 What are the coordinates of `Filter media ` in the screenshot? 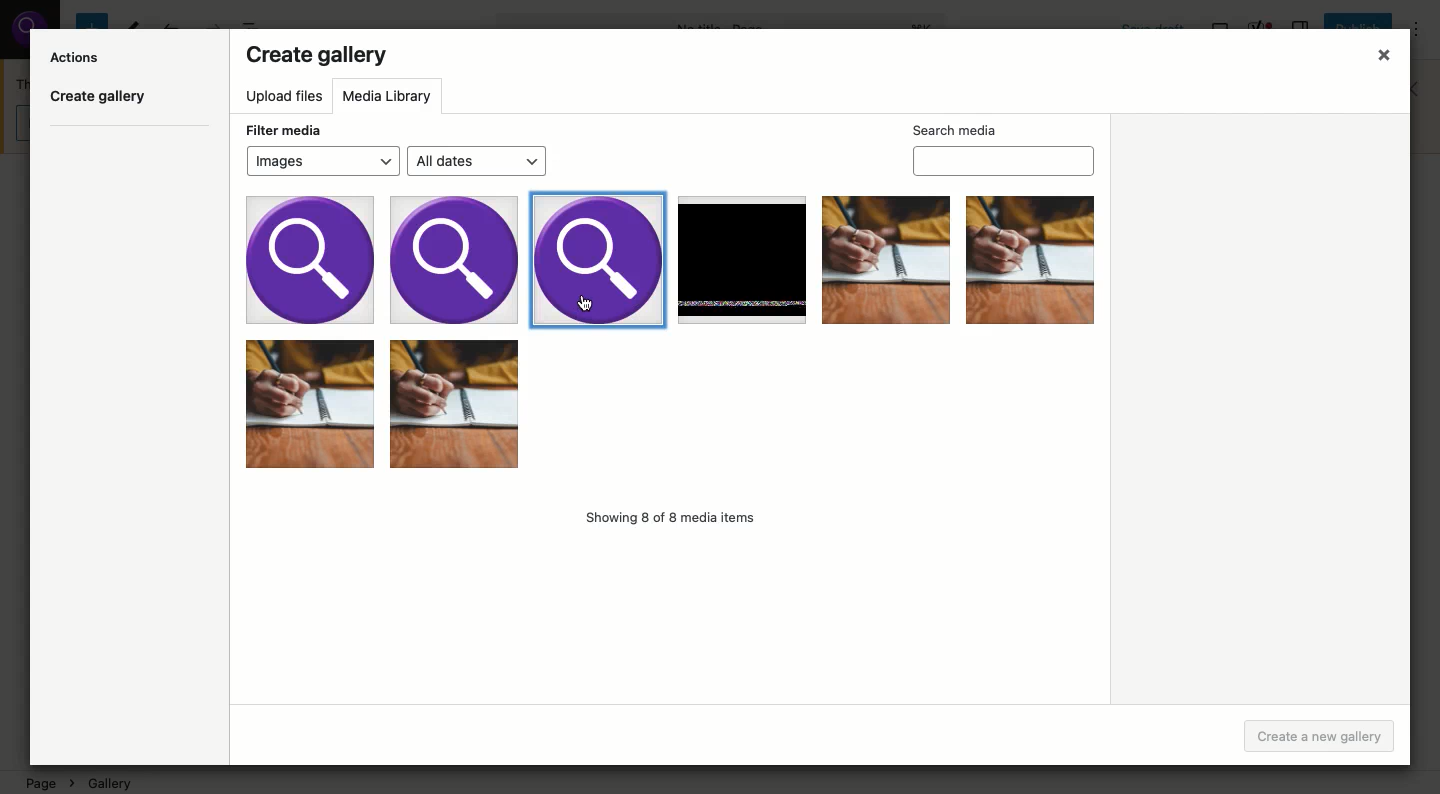 It's located at (282, 128).